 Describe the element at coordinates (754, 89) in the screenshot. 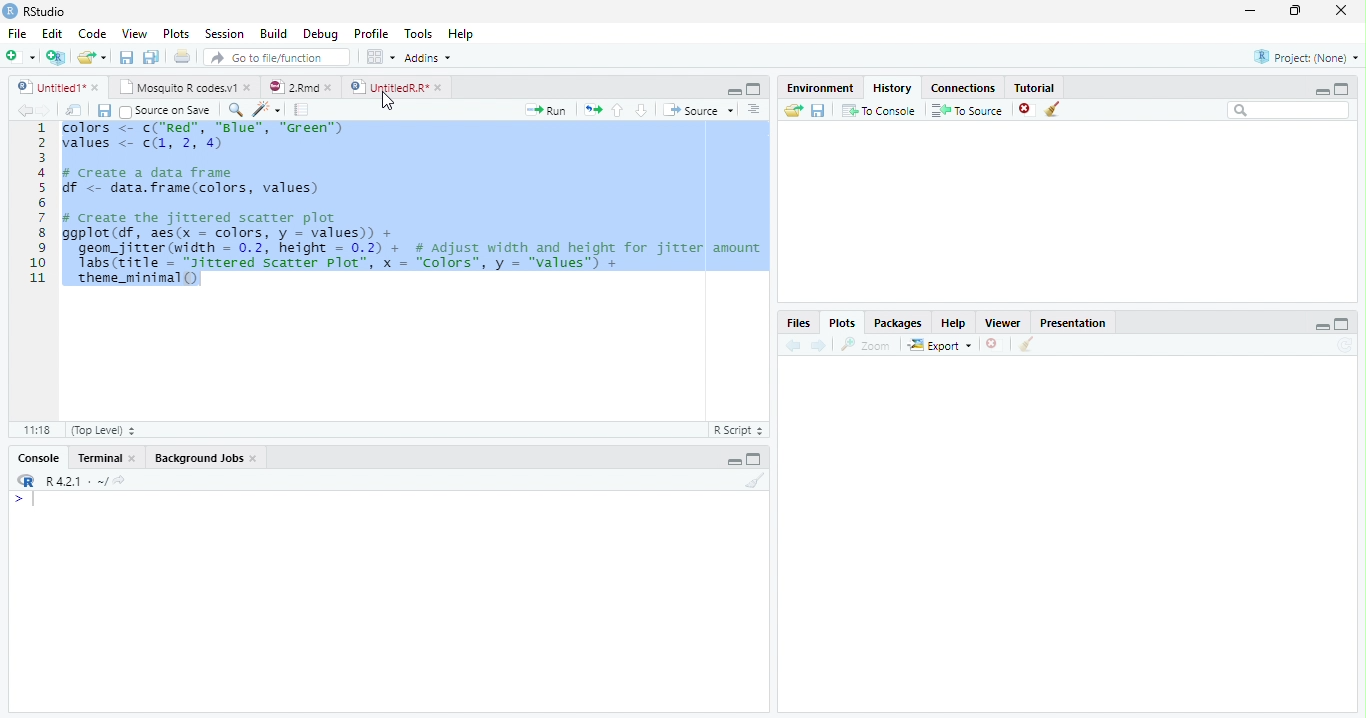

I see `Maximize` at that location.